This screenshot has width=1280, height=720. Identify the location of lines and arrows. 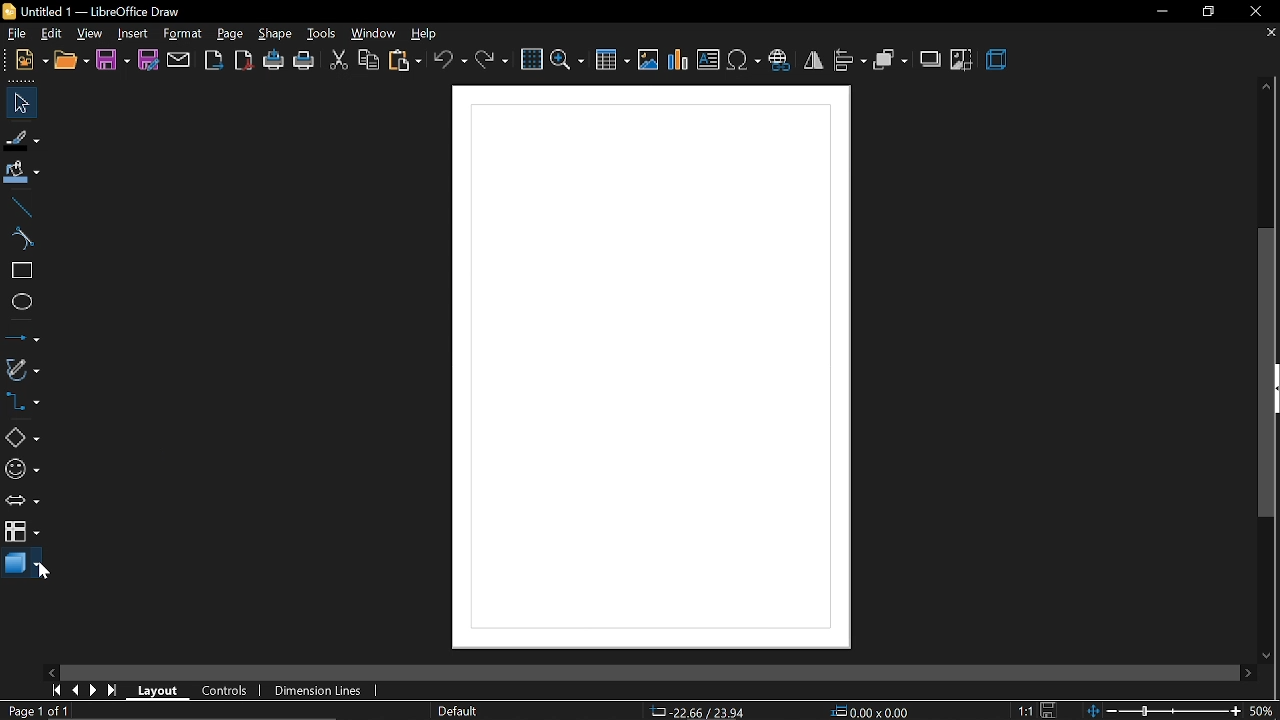
(21, 335).